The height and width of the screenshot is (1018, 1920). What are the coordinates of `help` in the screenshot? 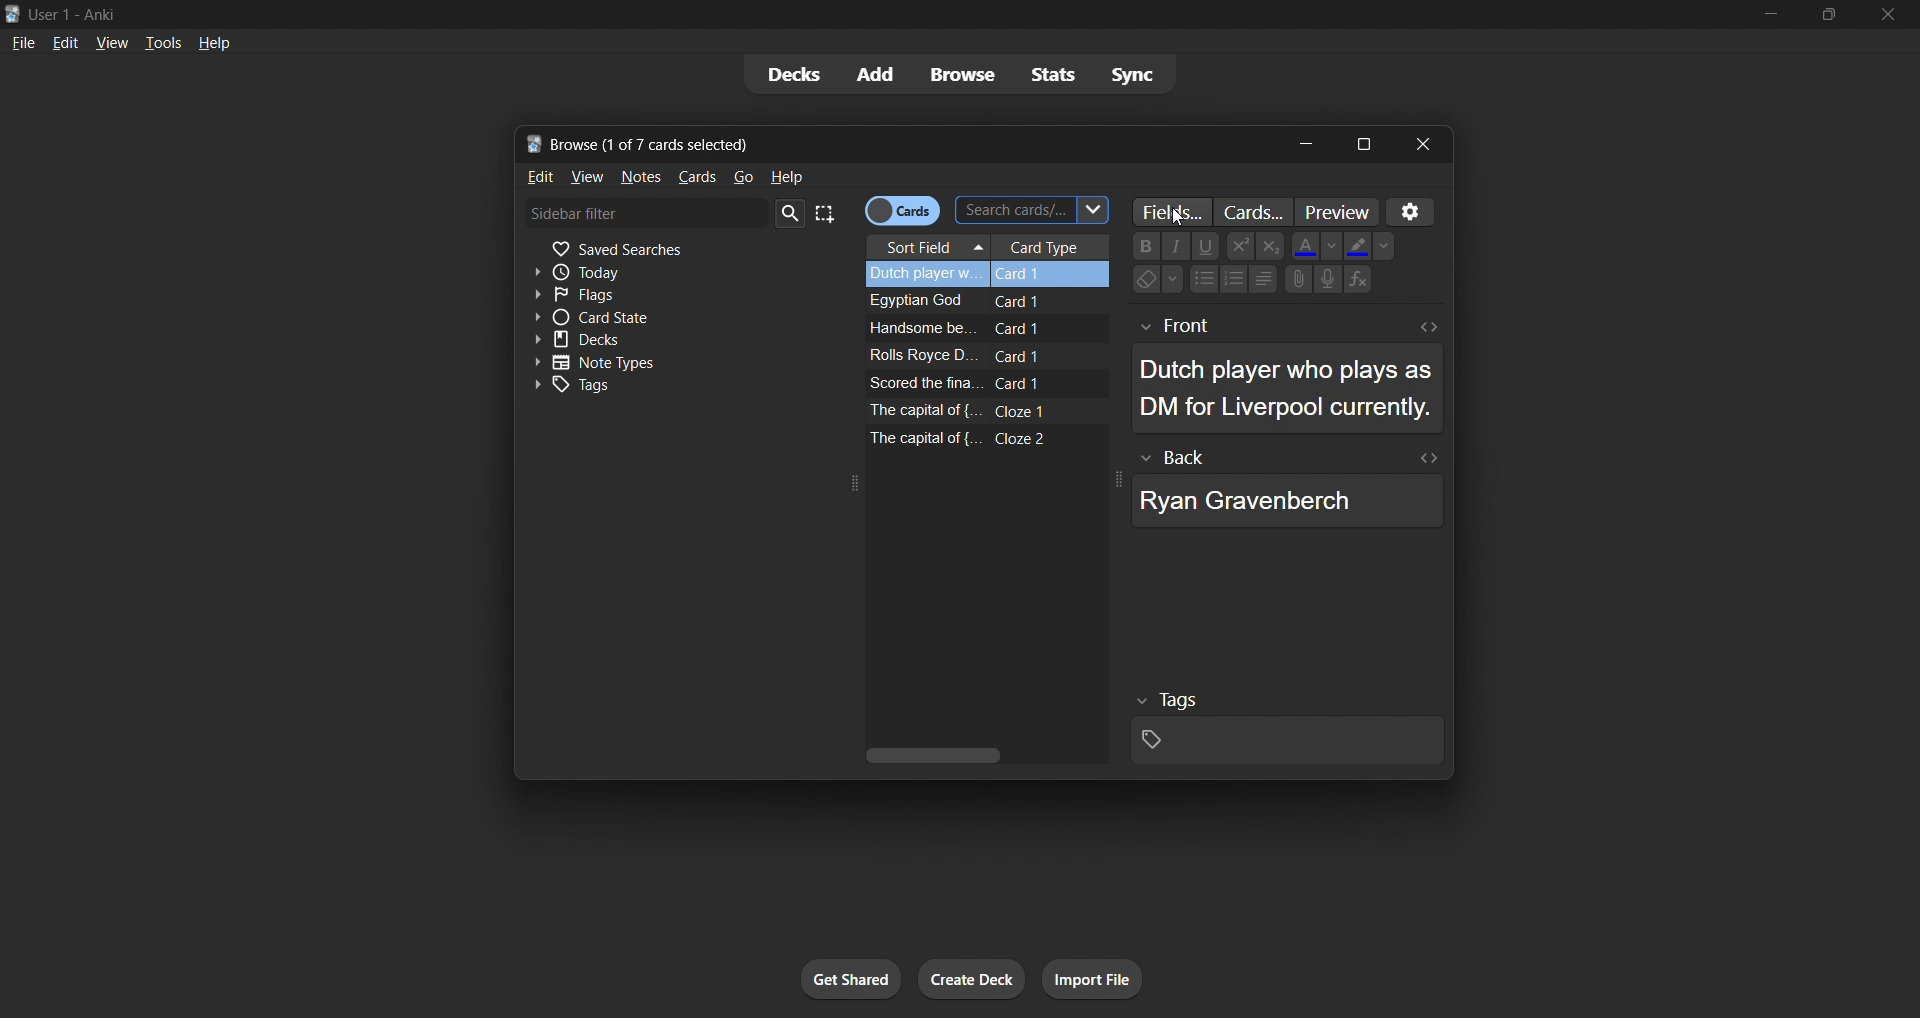 It's located at (792, 176).